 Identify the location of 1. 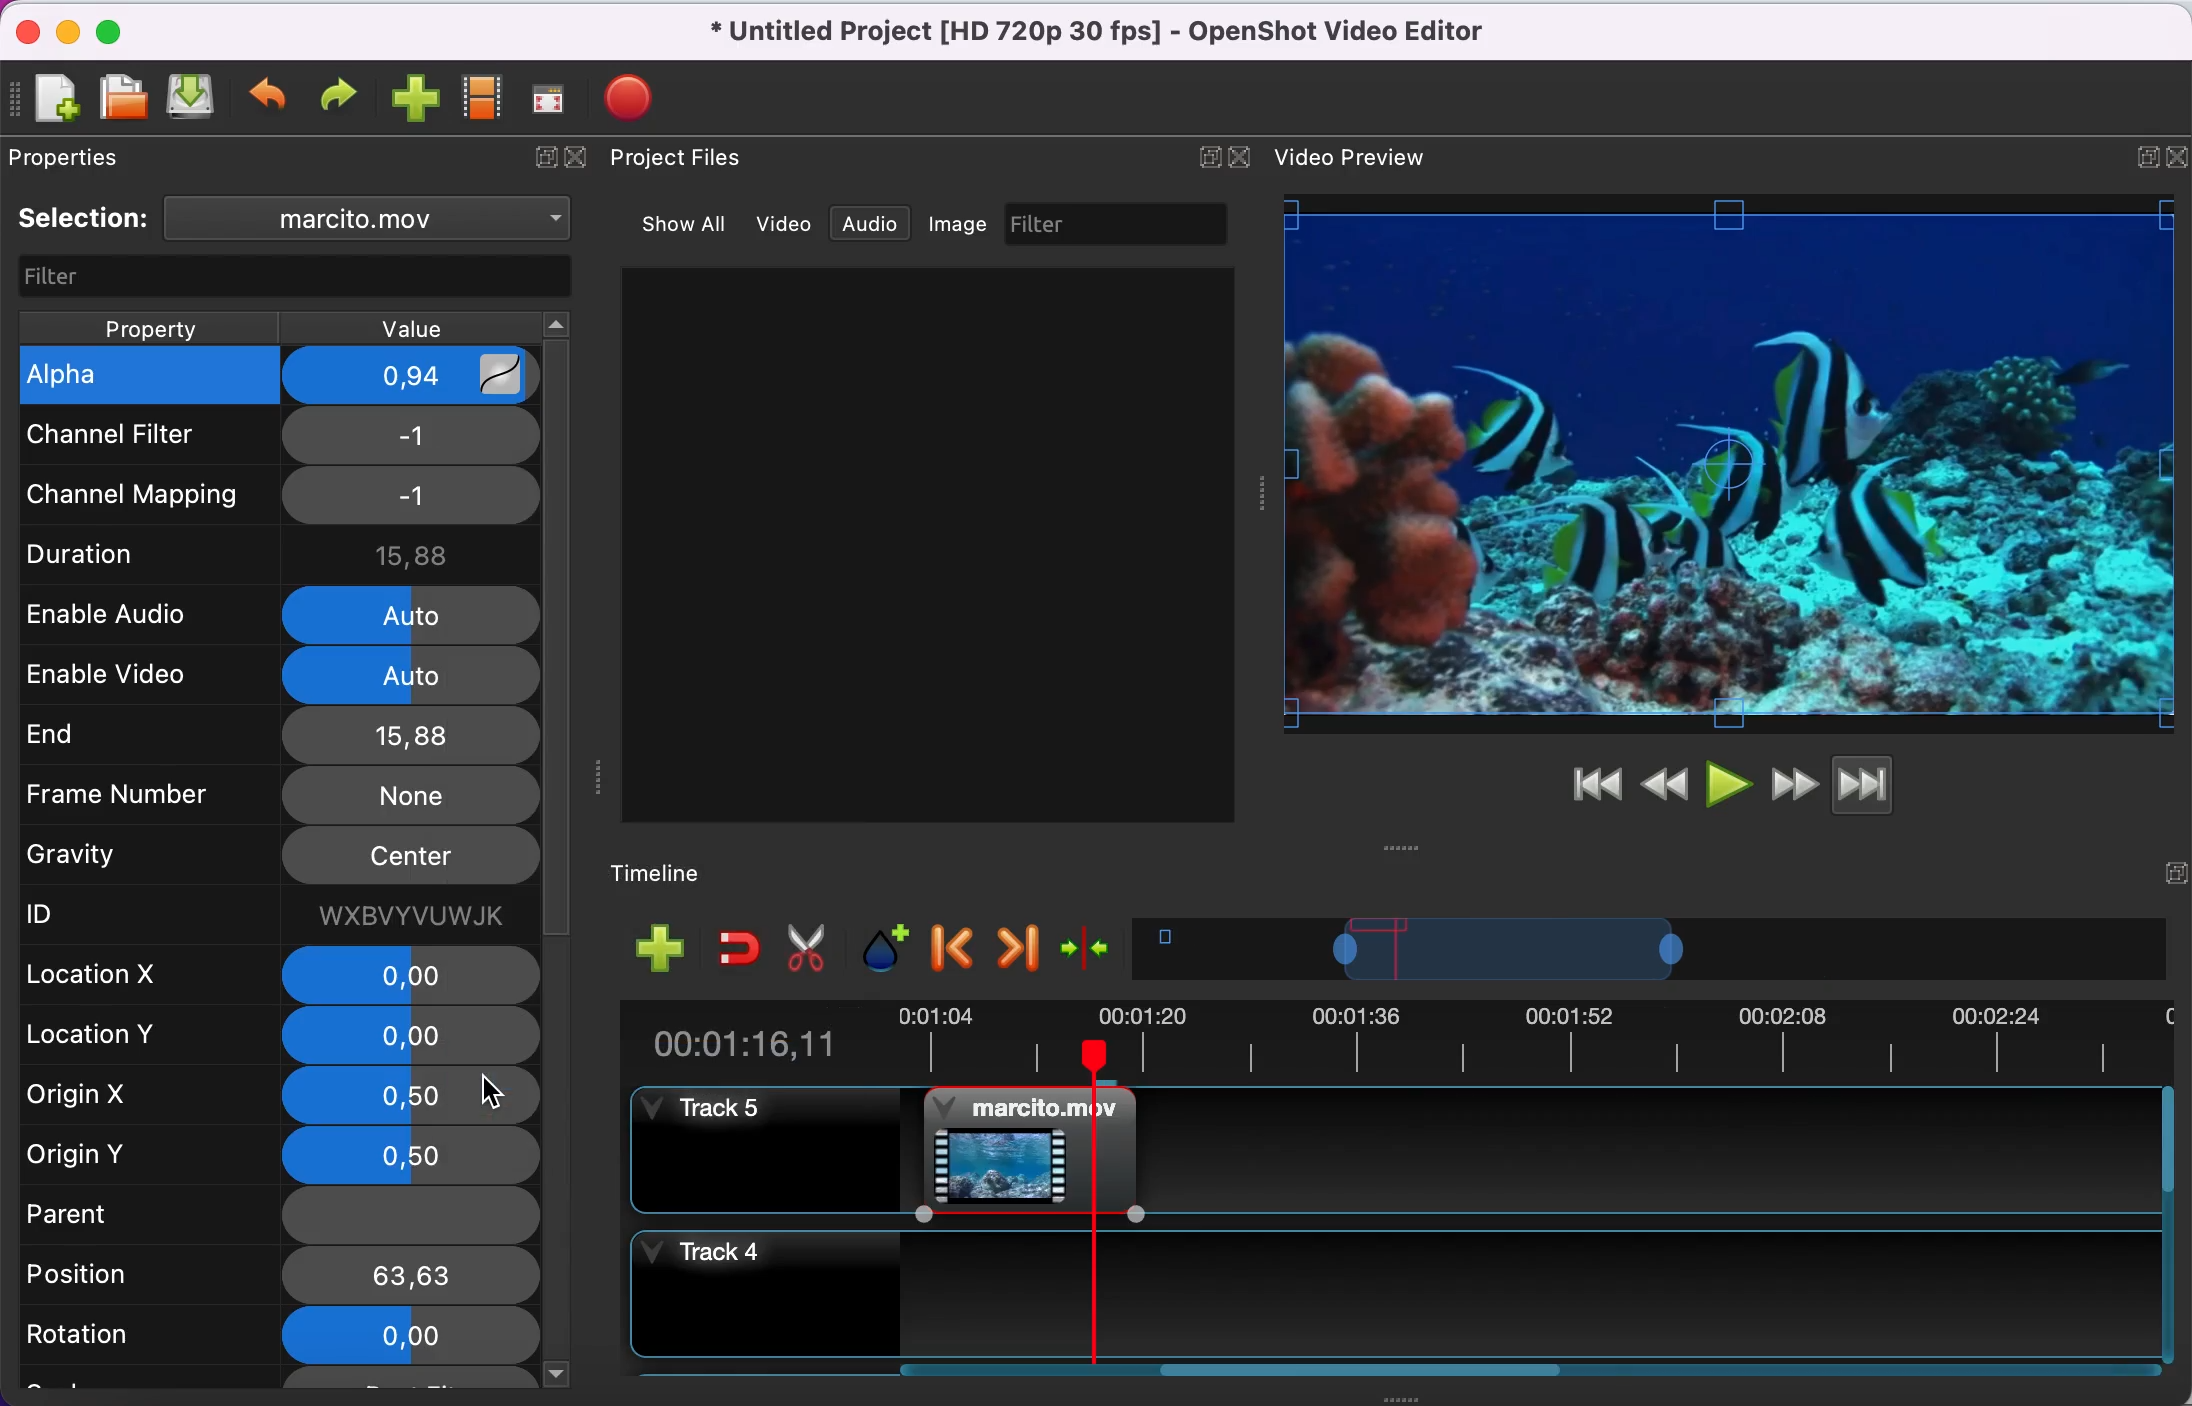
(422, 496).